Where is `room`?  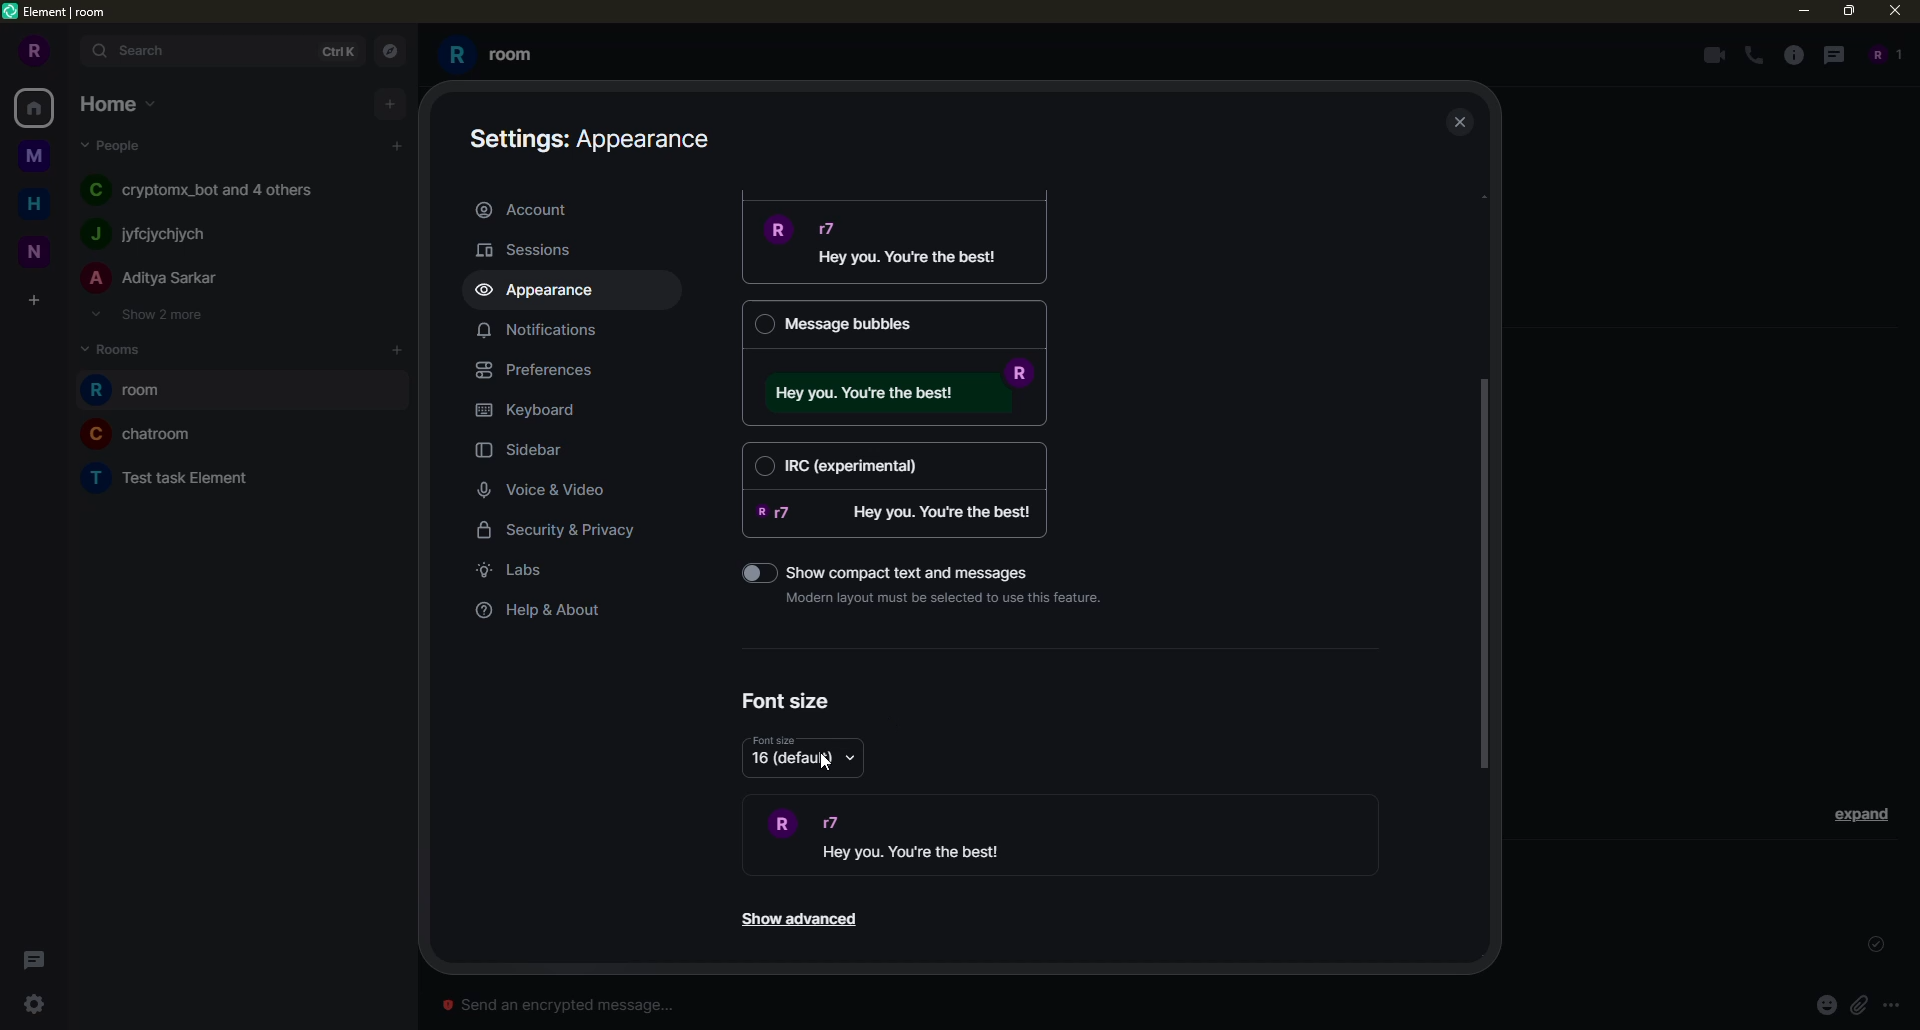 room is located at coordinates (175, 475).